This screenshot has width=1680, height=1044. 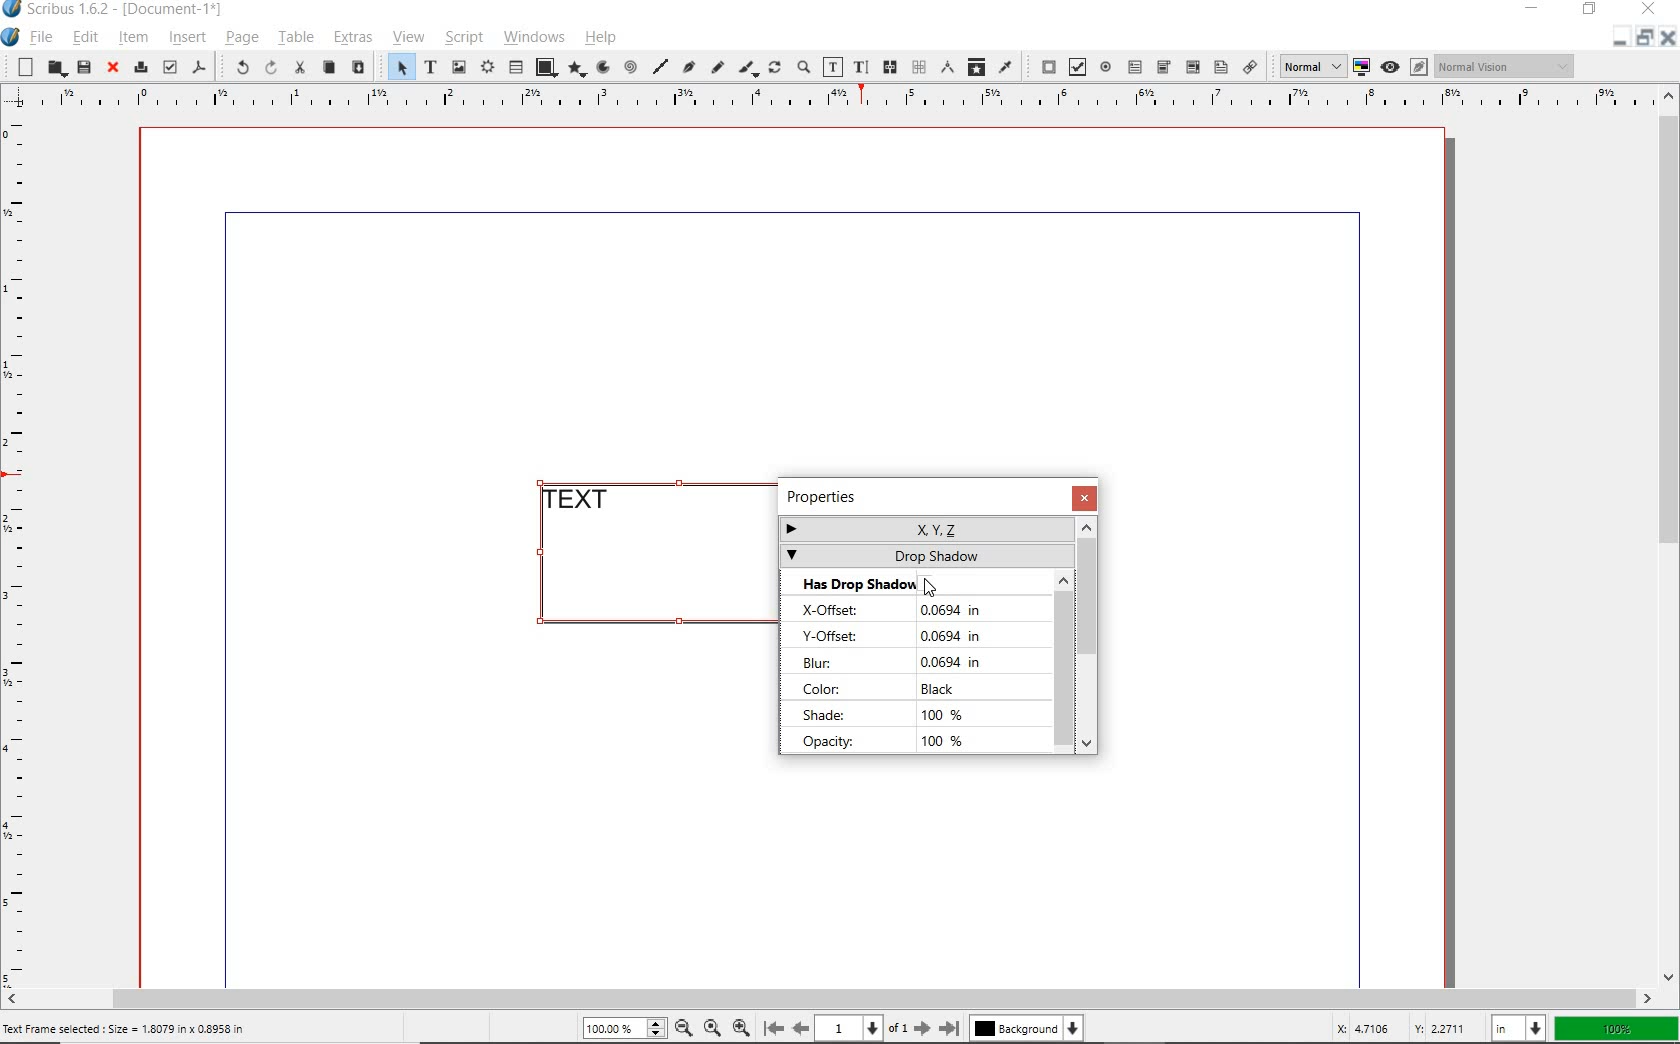 What do you see at coordinates (1191, 67) in the screenshot?
I see `pdf combo box` at bounding box center [1191, 67].